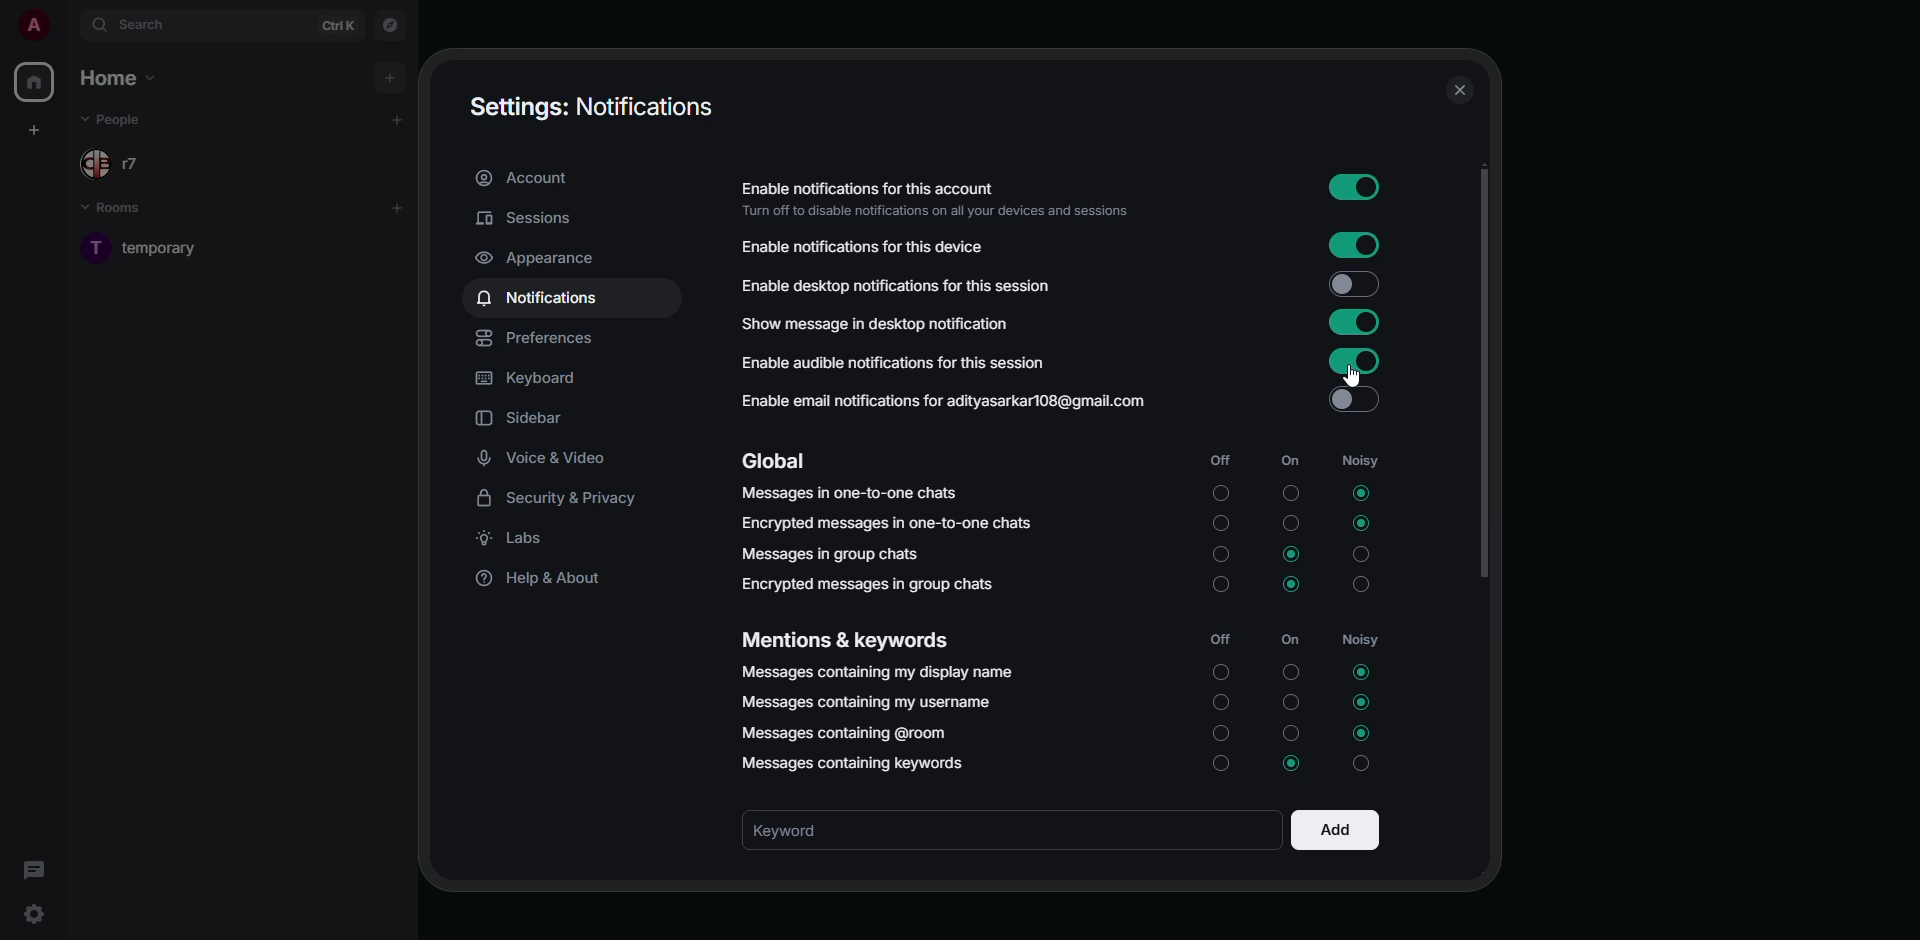 The image size is (1920, 940). Describe the element at coordinates (1361, 554) in the screenshot. I see `noisy` at that location.